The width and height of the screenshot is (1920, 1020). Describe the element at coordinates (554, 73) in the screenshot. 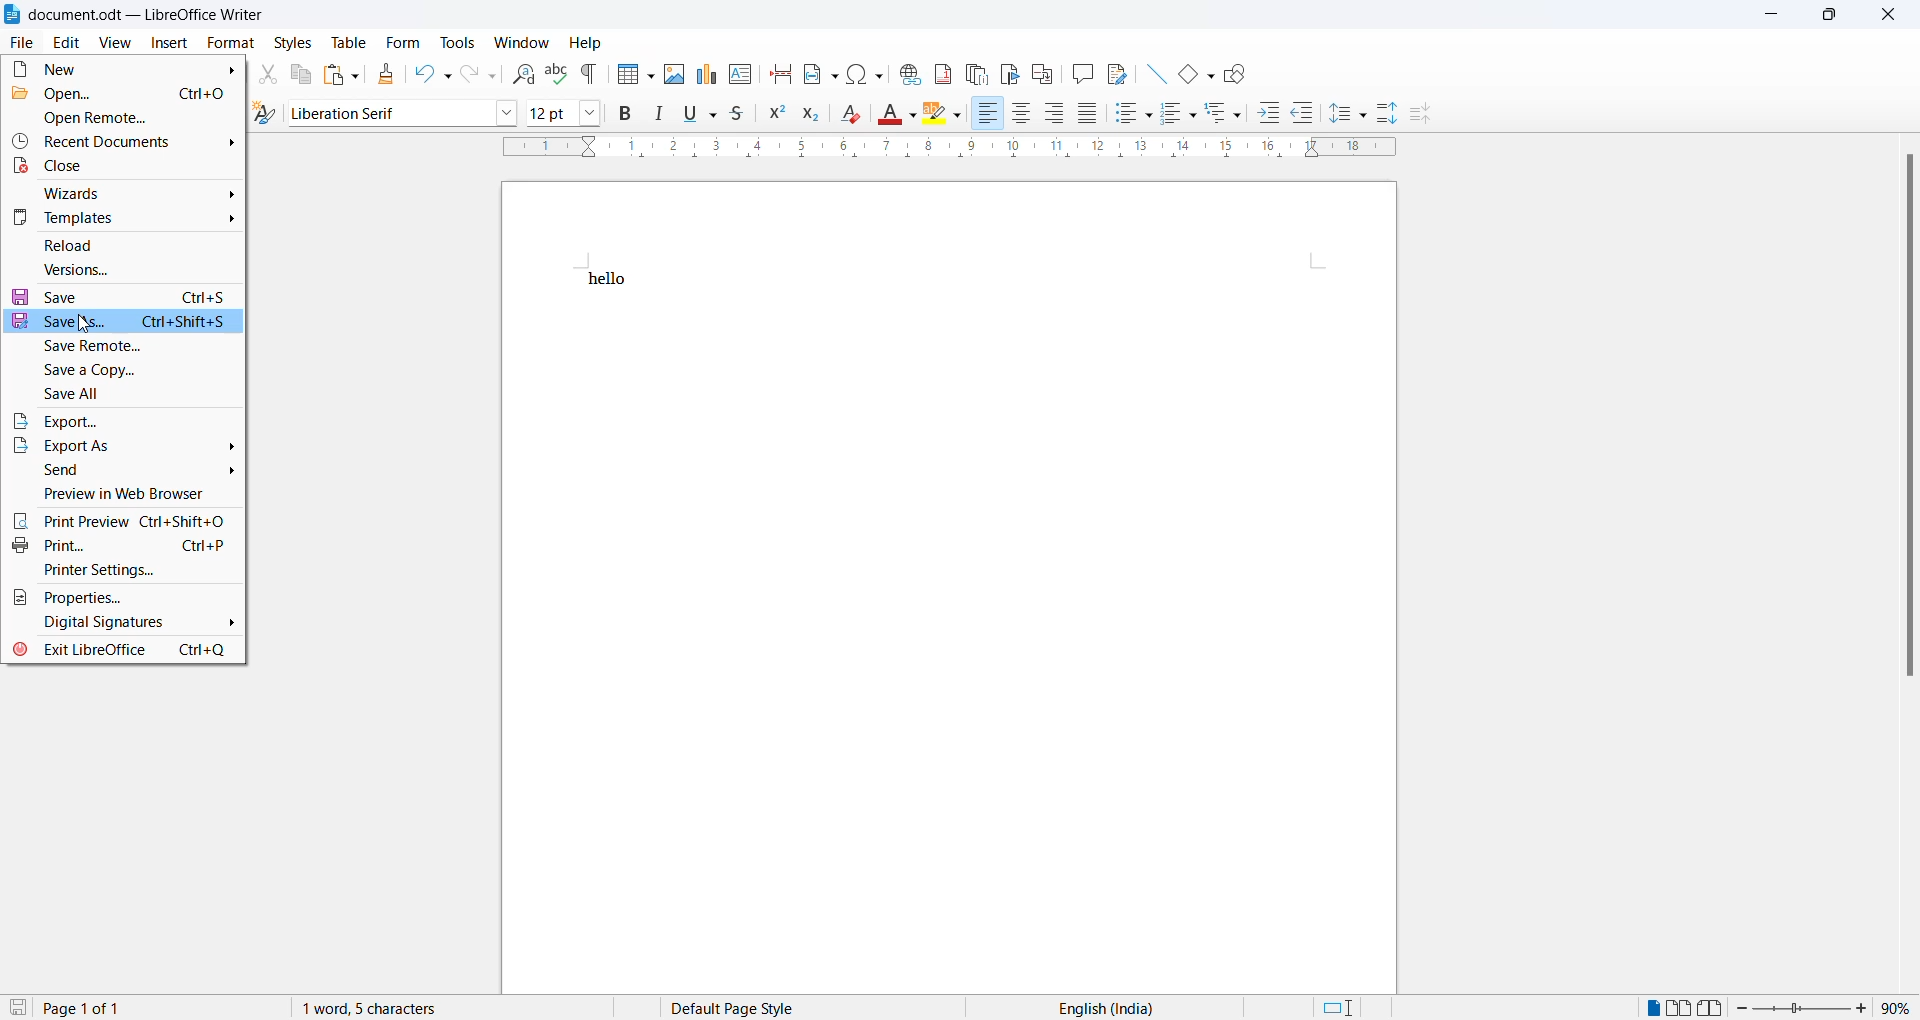

I see `Spellings` at that location.